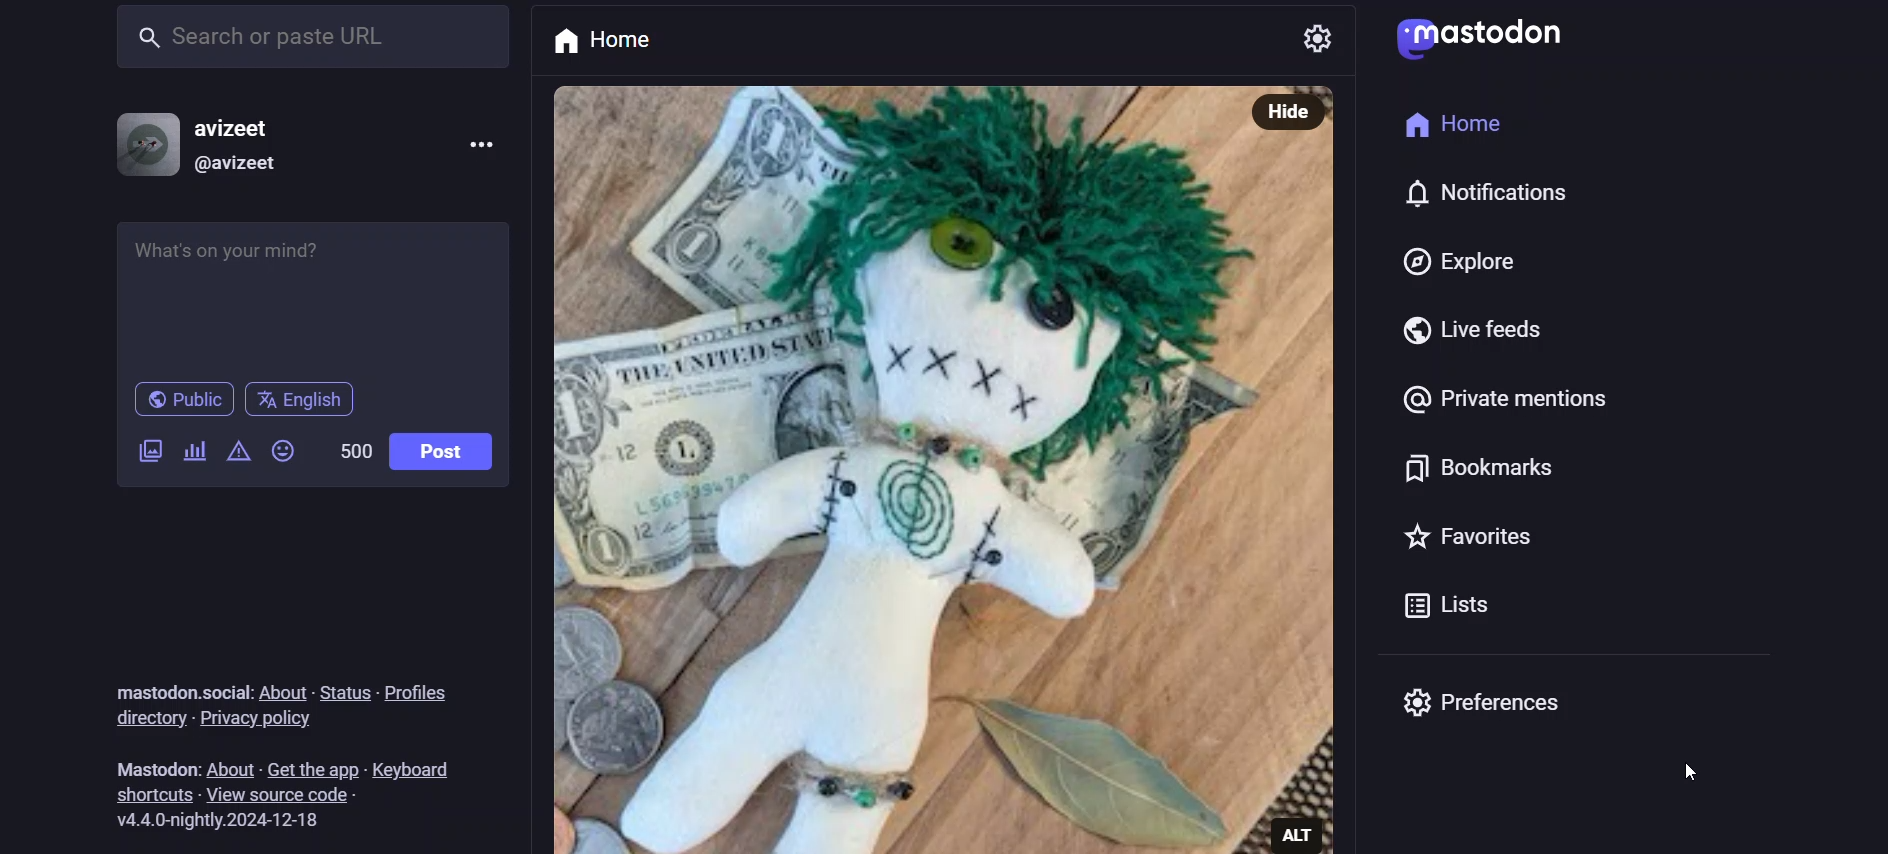 The image size is (1888, 854). What do you see at coordinates (284, 690) in the screenshot?
I see `About` at bounding box center [284, 690].